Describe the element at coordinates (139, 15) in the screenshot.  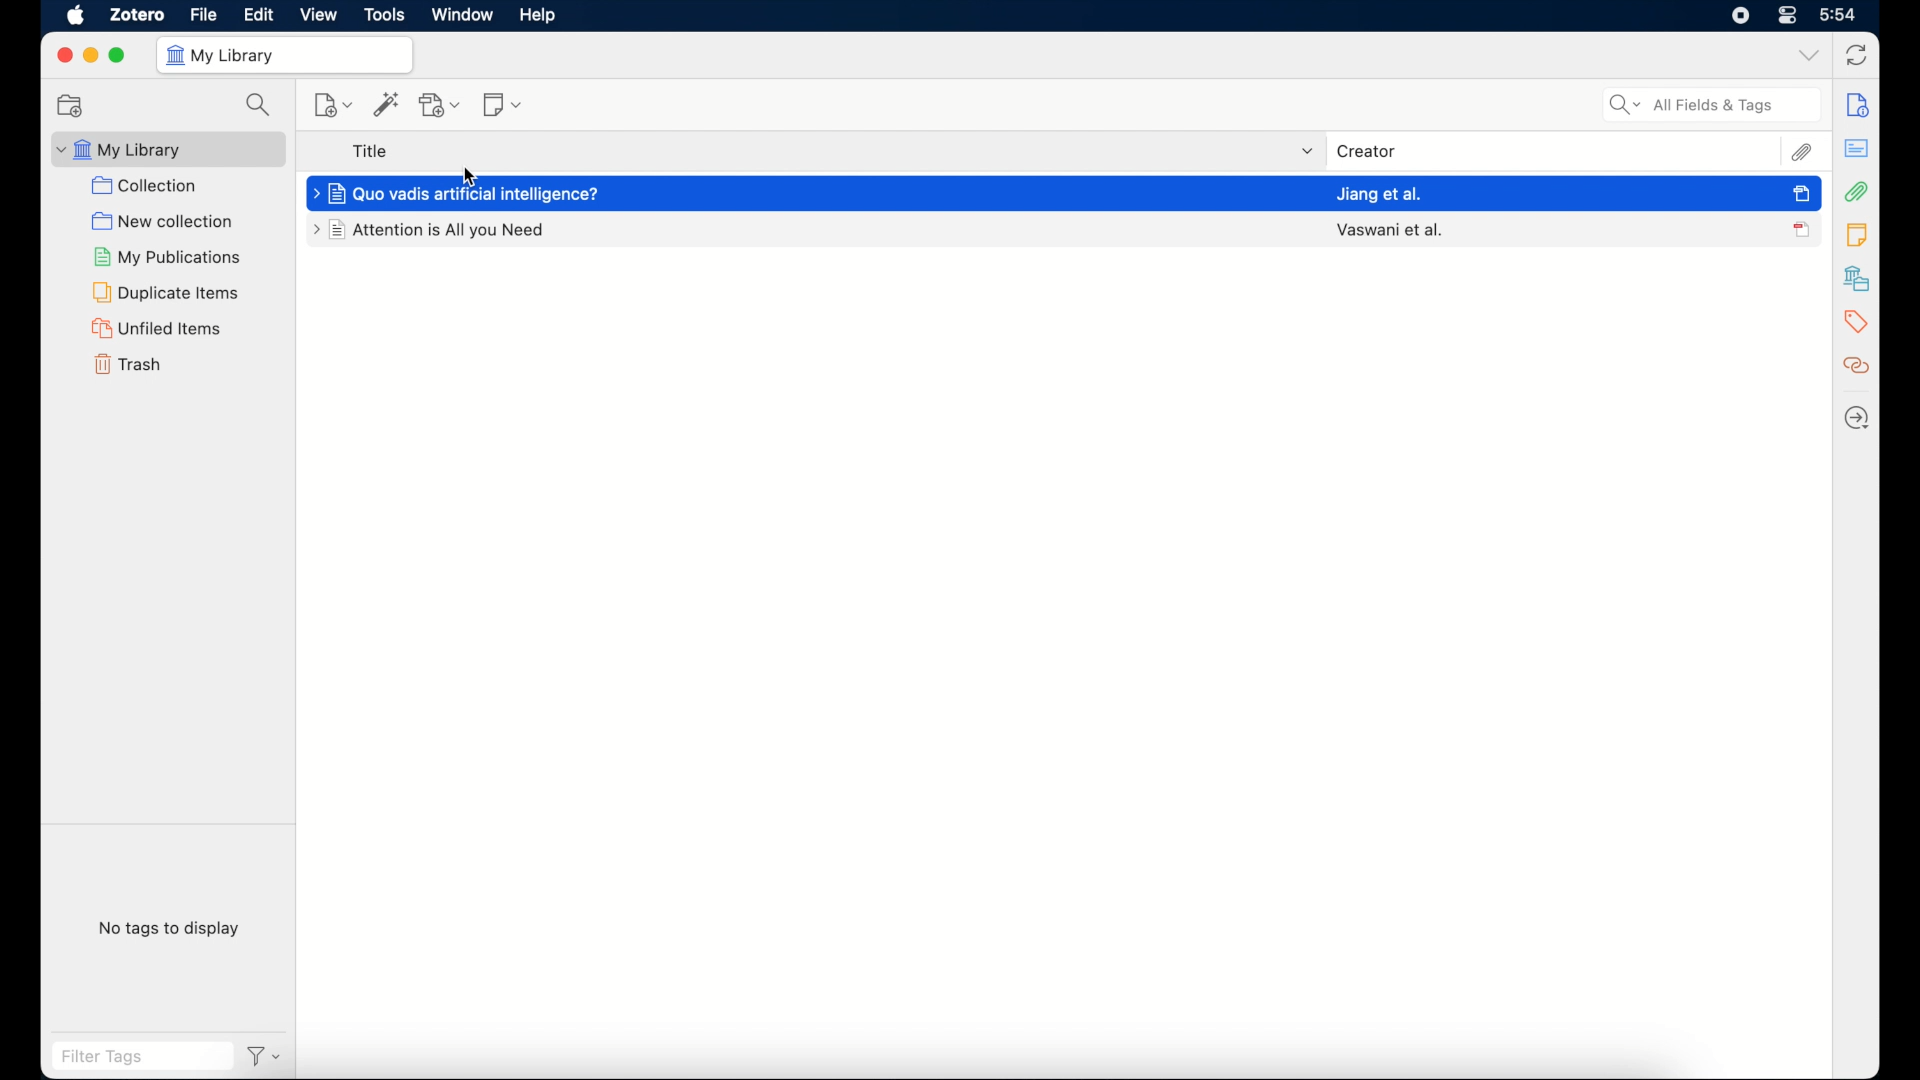
I see `zotero` at that location.